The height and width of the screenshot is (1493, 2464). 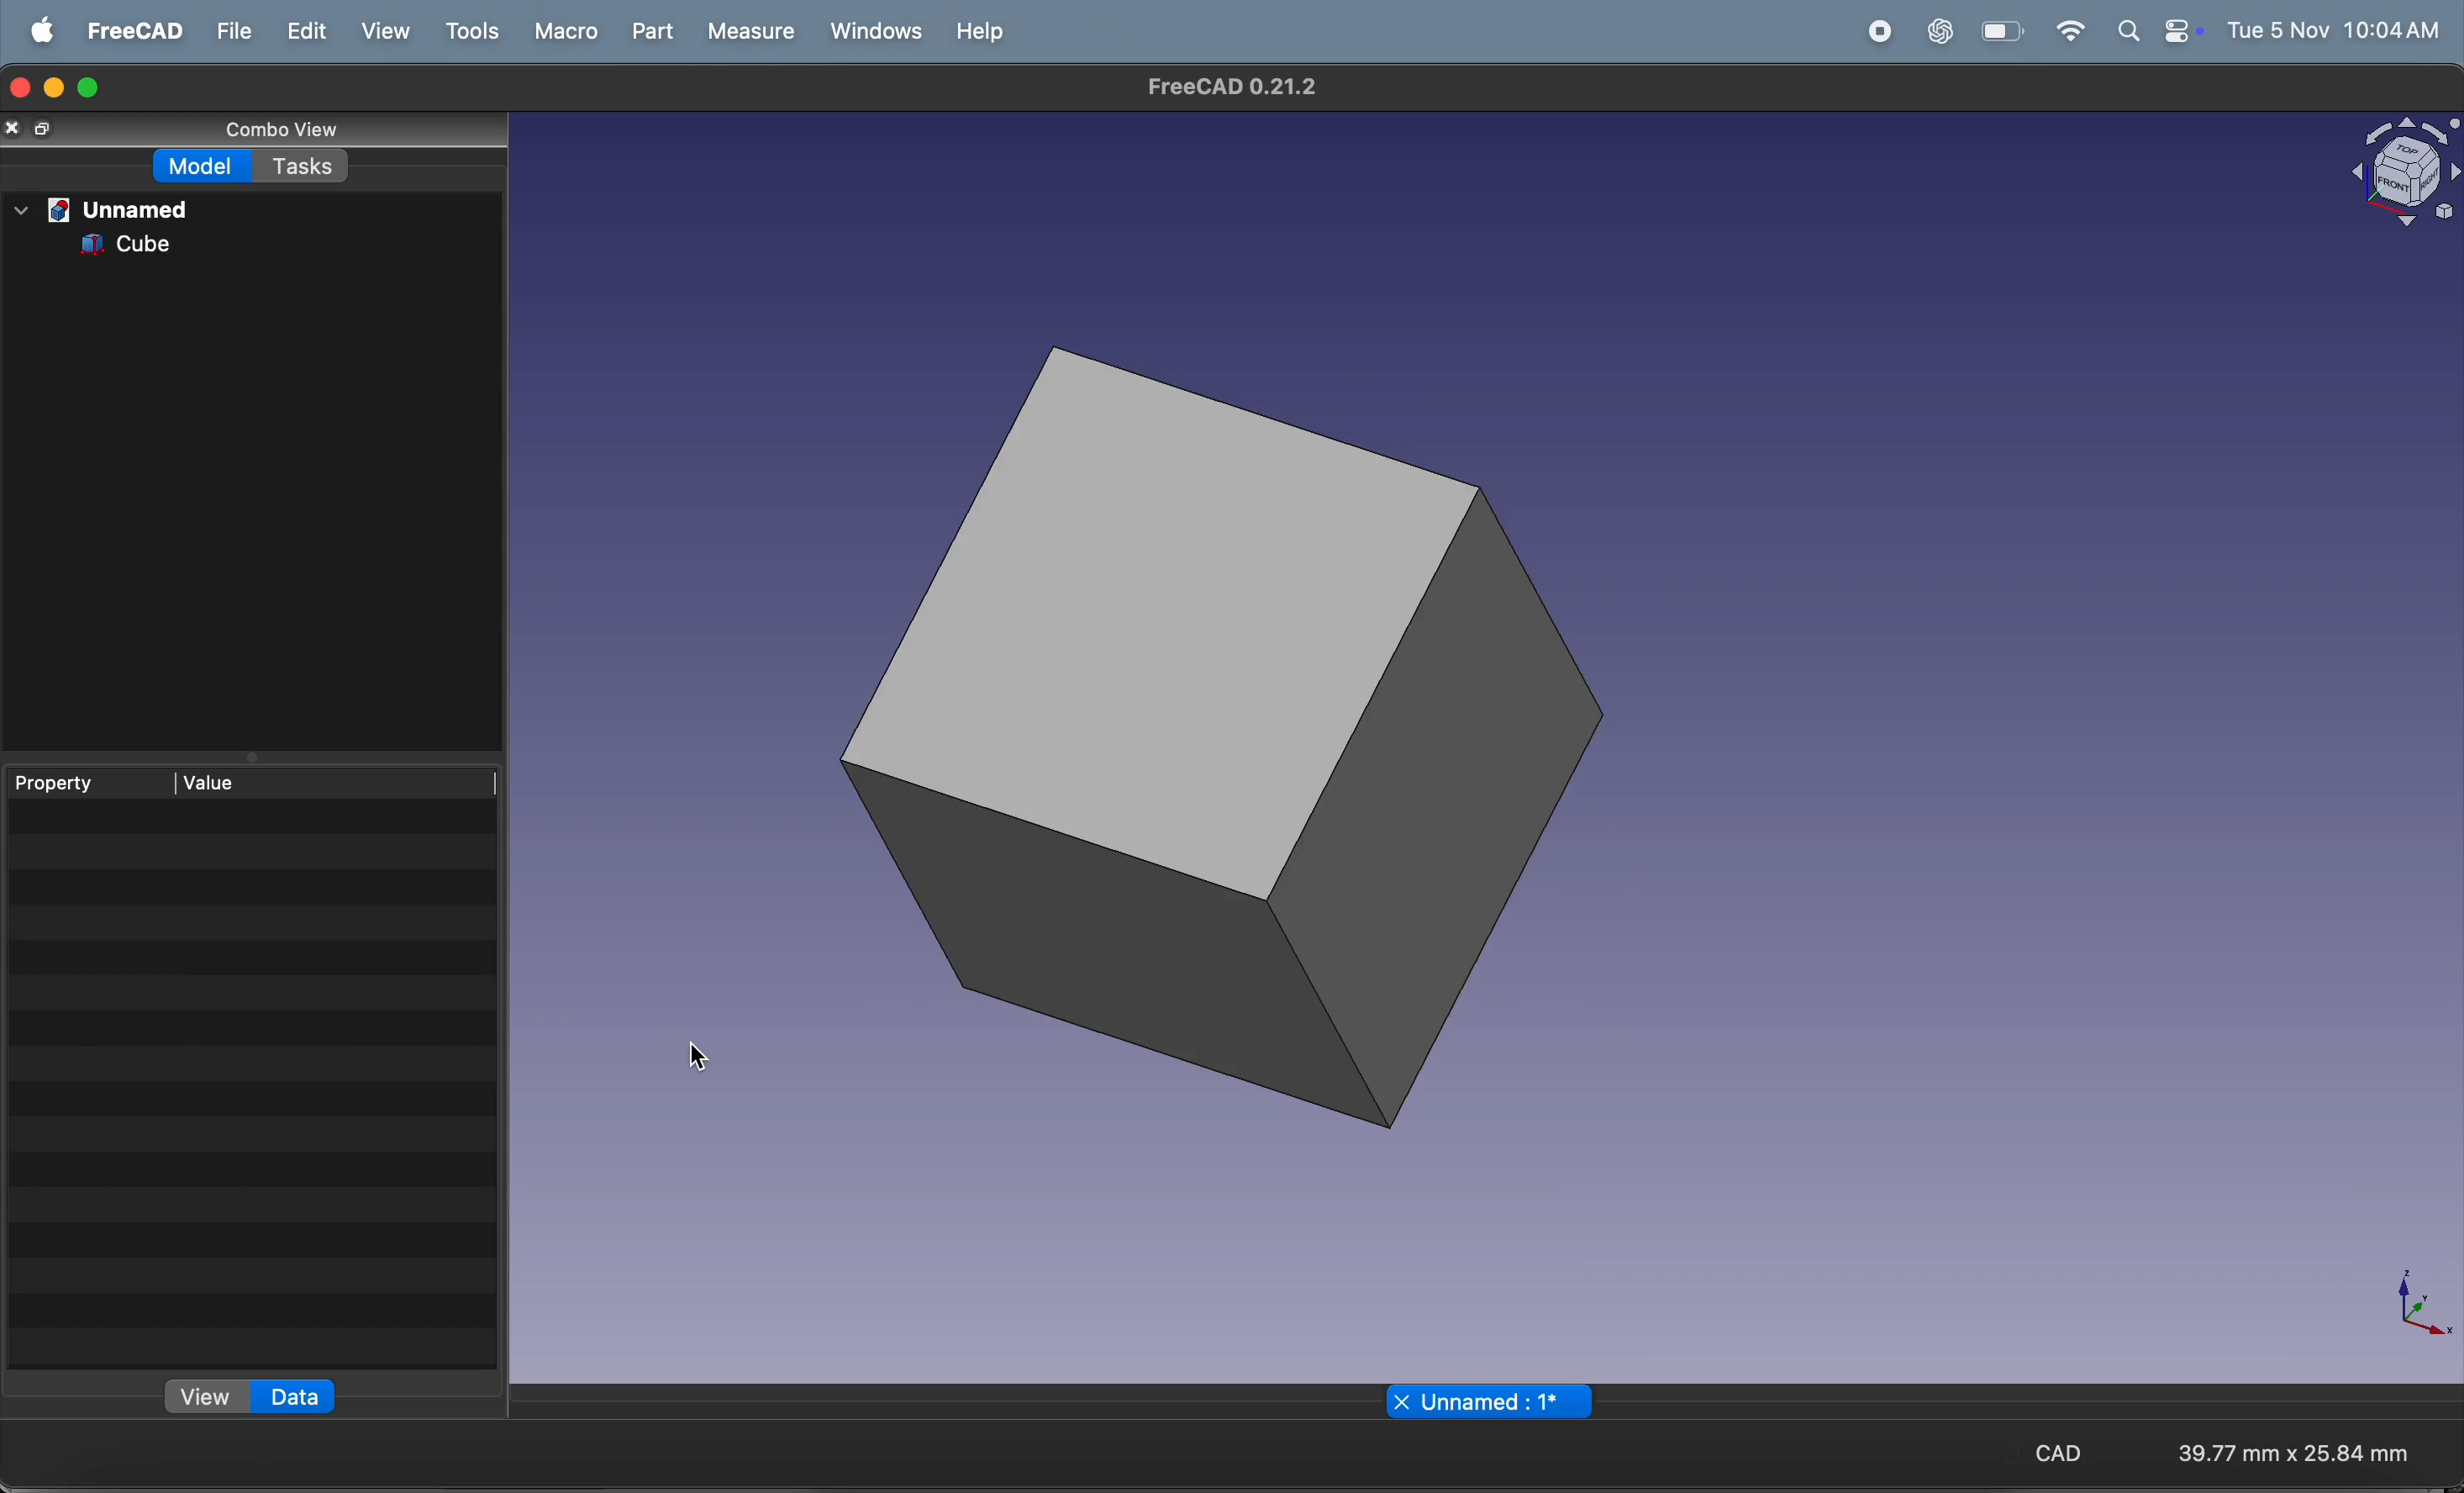 I want to click on freecad tiltle, so click(x=1237, y=85).